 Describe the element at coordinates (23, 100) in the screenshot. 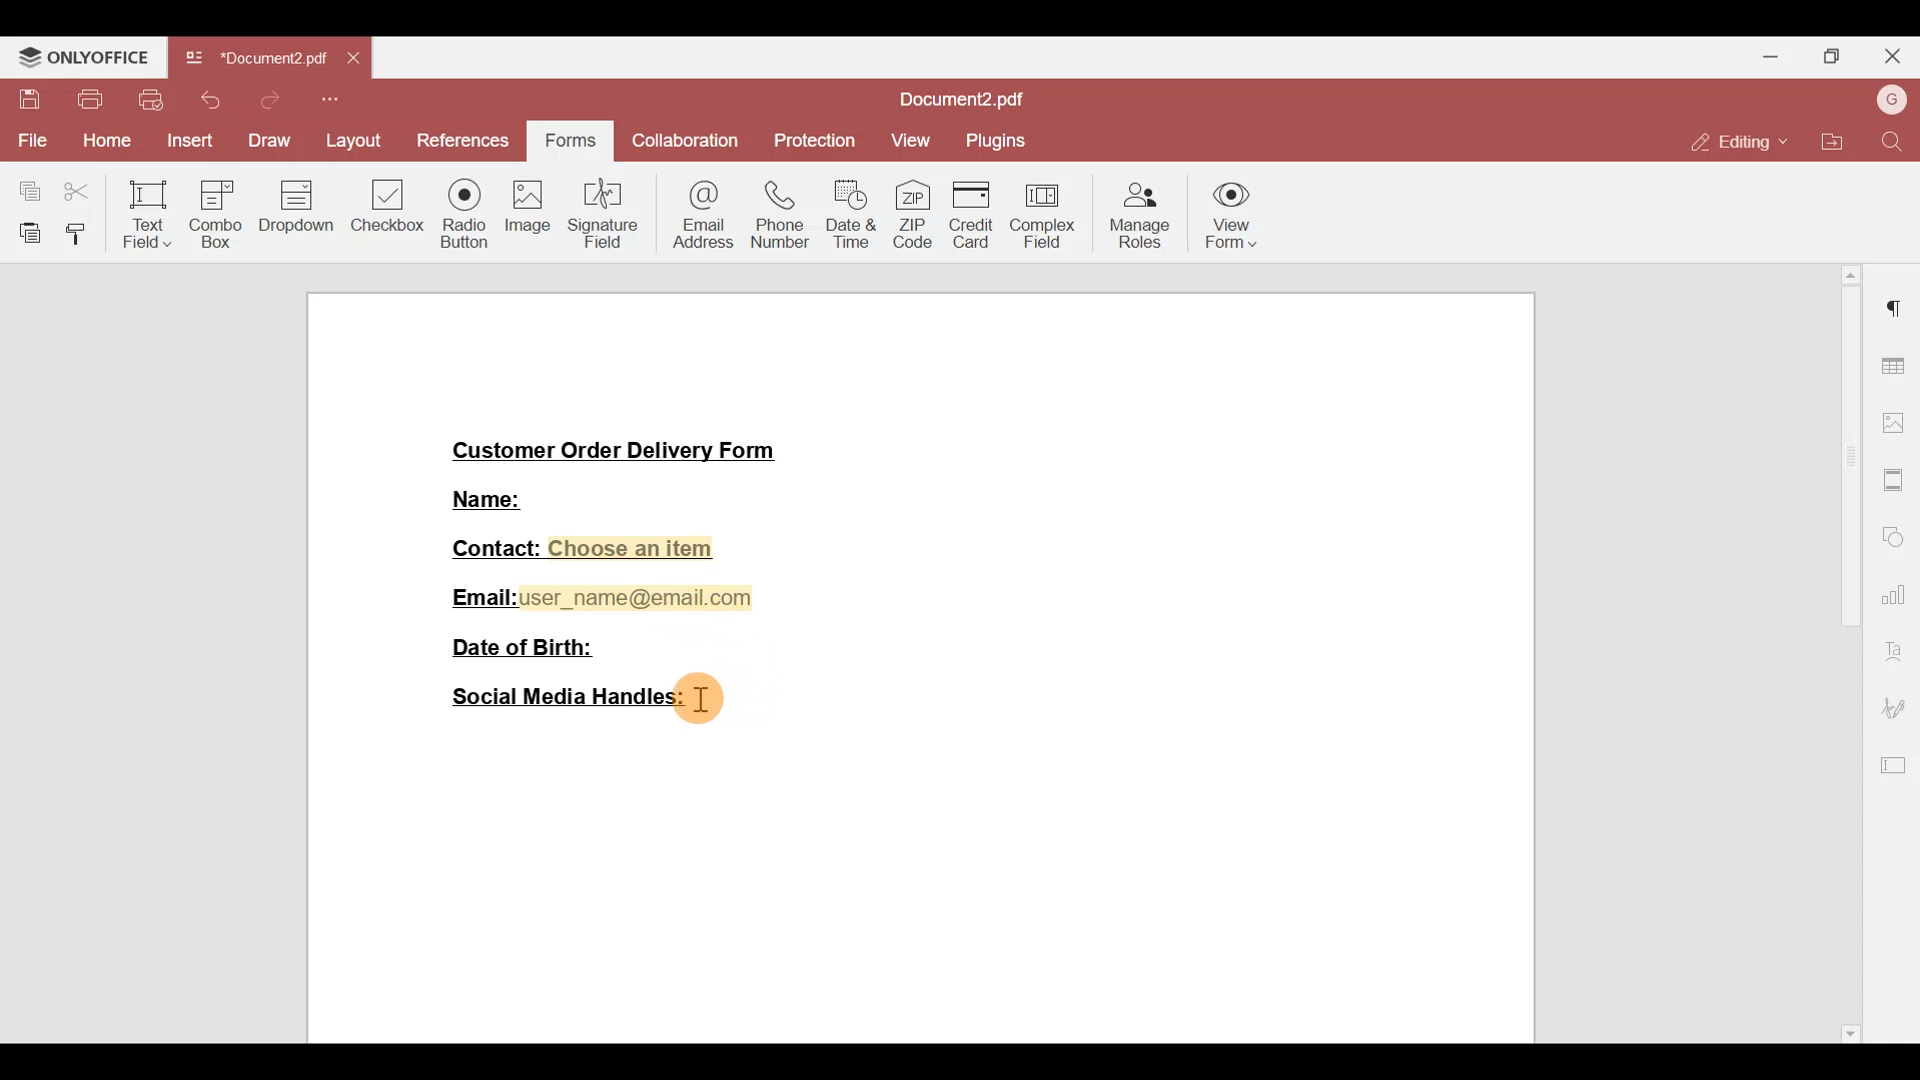

I see `Save` at that location.